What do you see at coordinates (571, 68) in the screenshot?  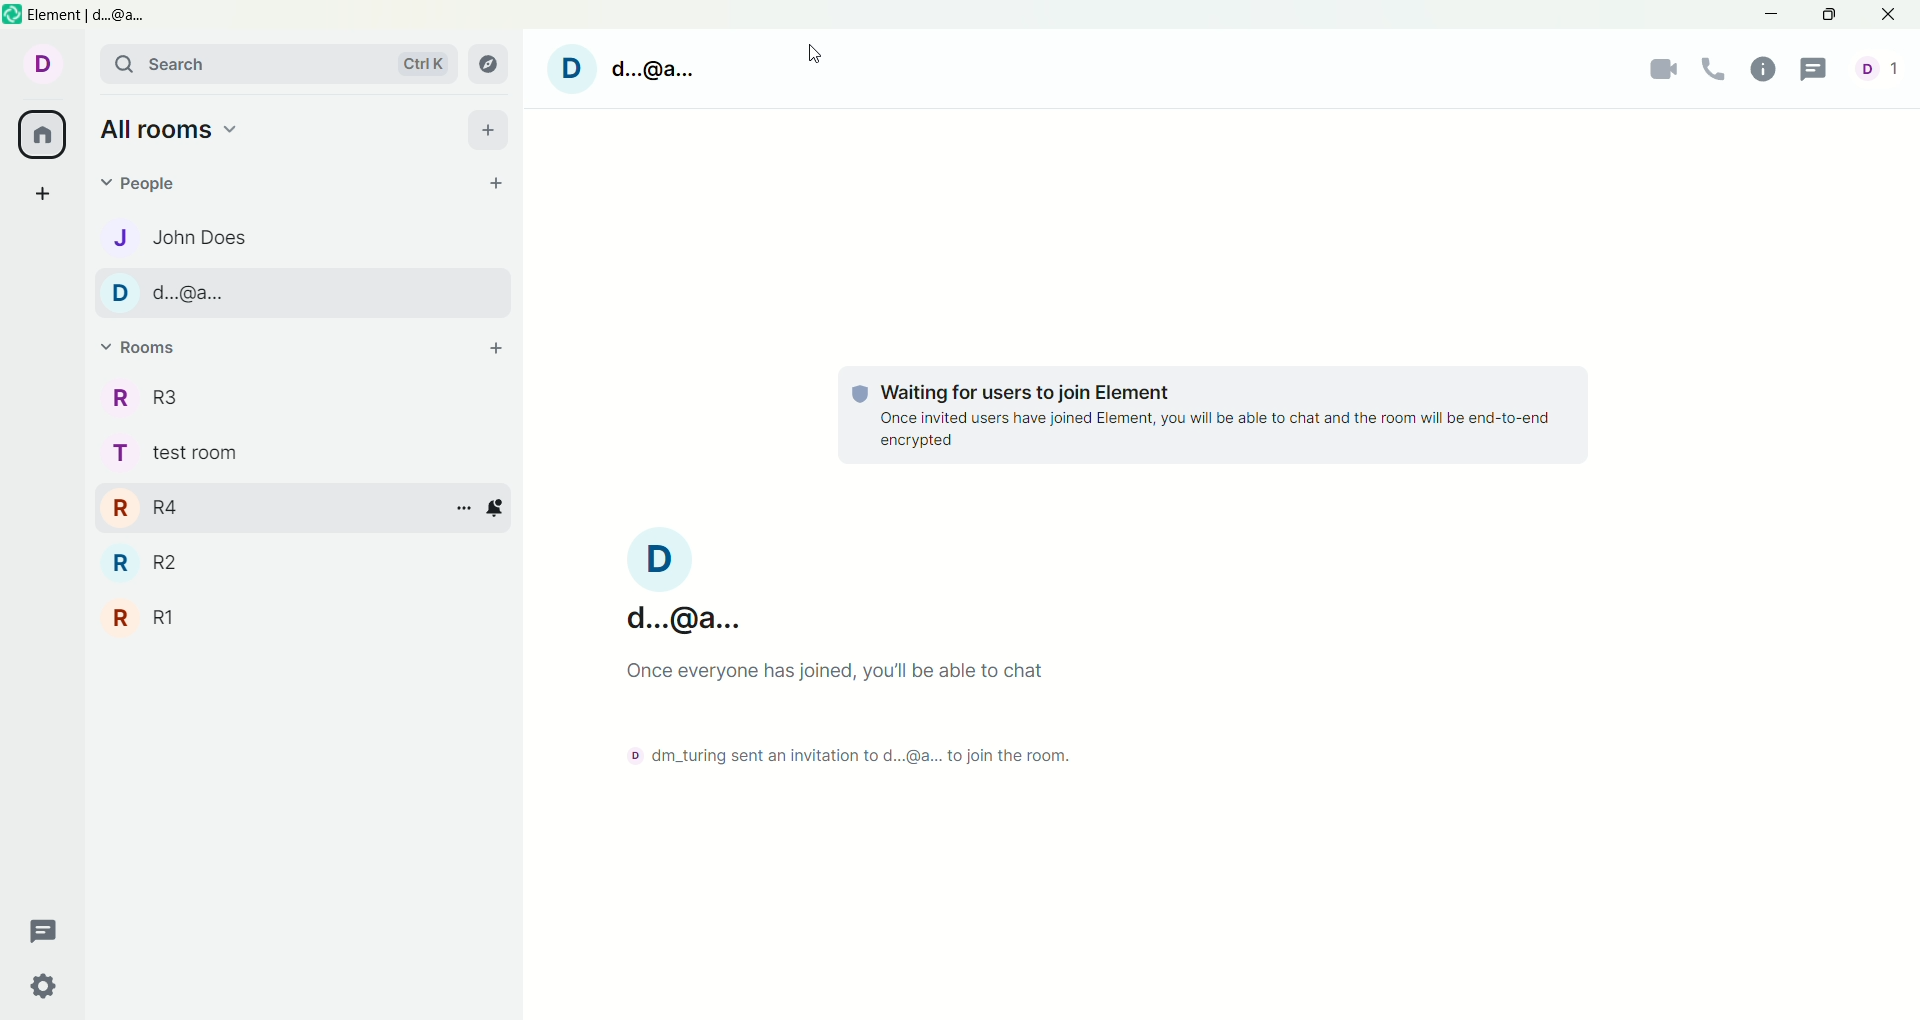 I see `Current account image` at bounding box center [571, 68].